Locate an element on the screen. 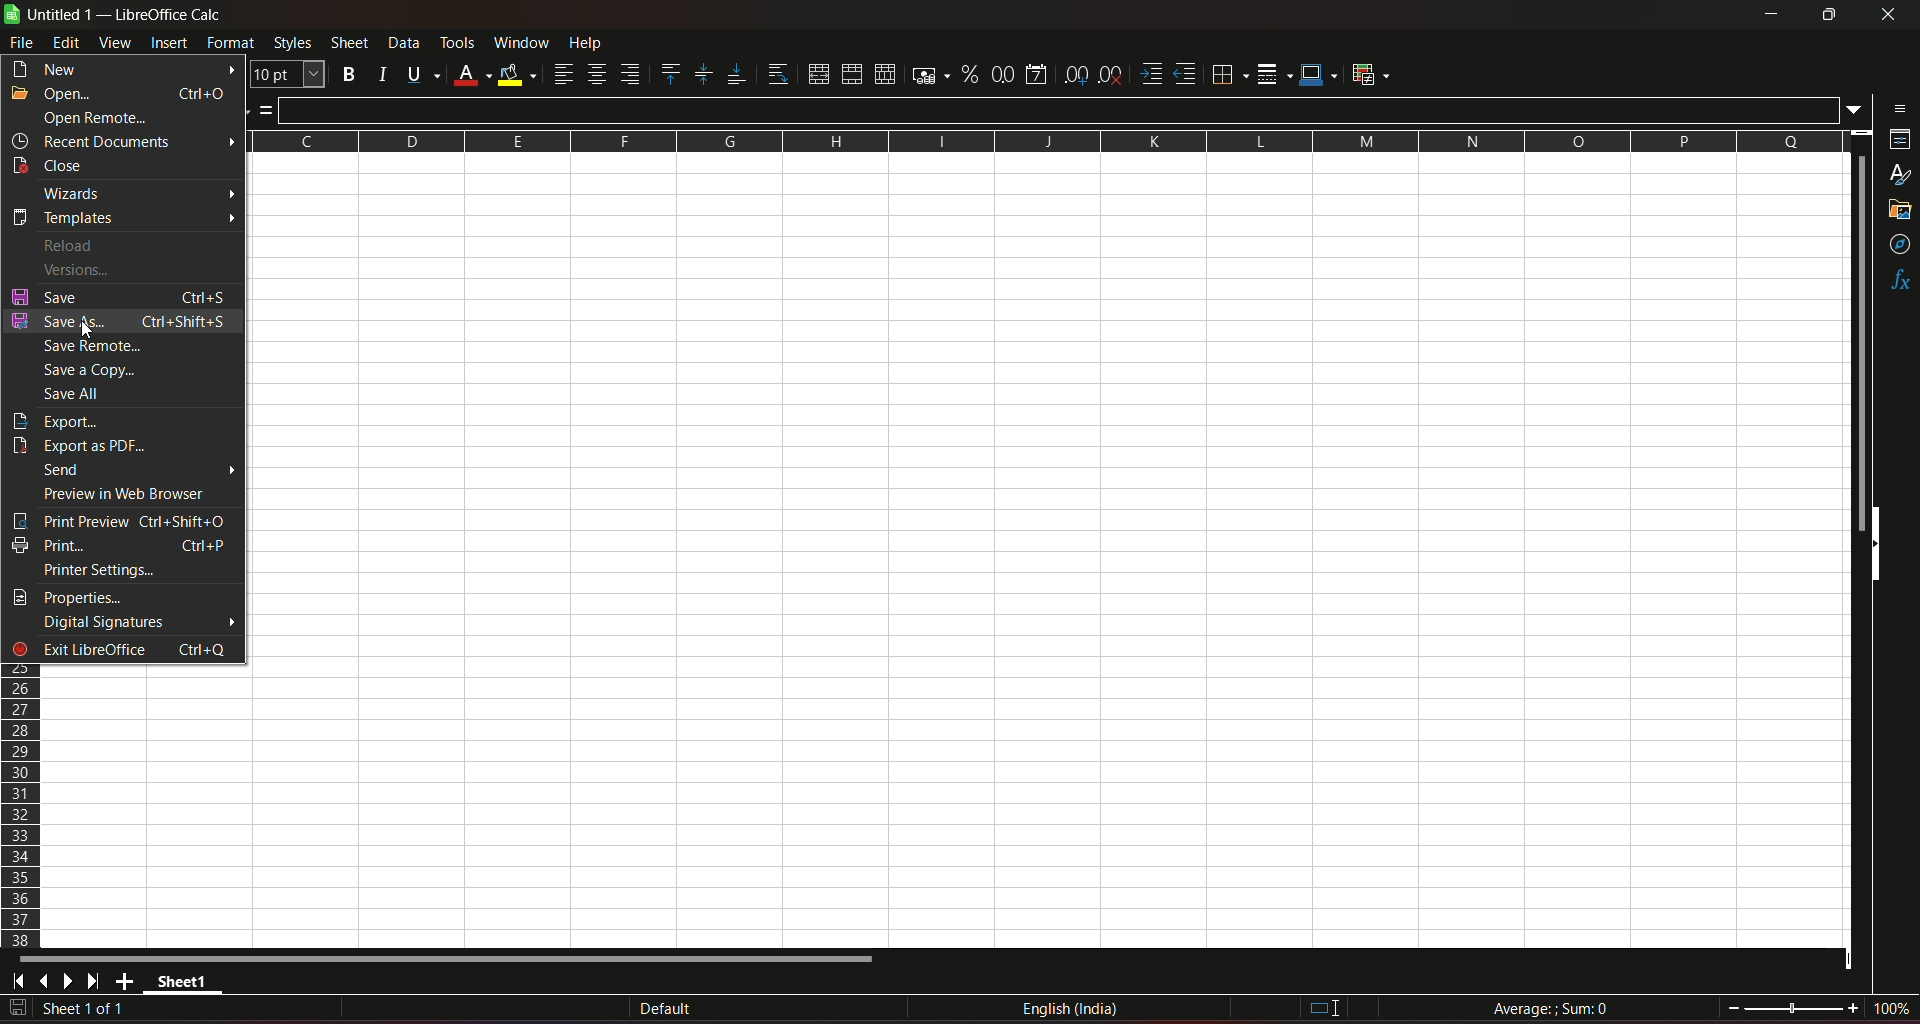 The width and height of the screenshot is (1920, 1024). wrap text is located at coordinates (774, 73).